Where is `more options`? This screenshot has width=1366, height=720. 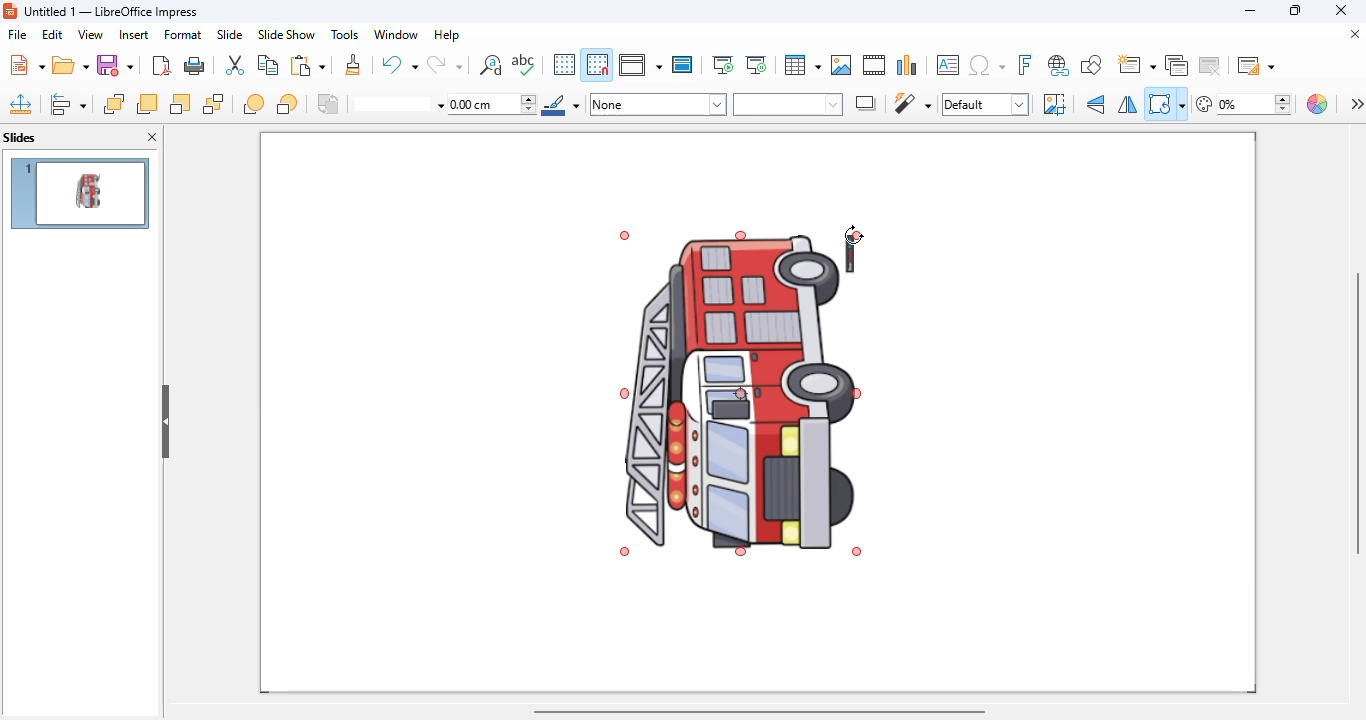
more options is located at coordinates (1356, 103).